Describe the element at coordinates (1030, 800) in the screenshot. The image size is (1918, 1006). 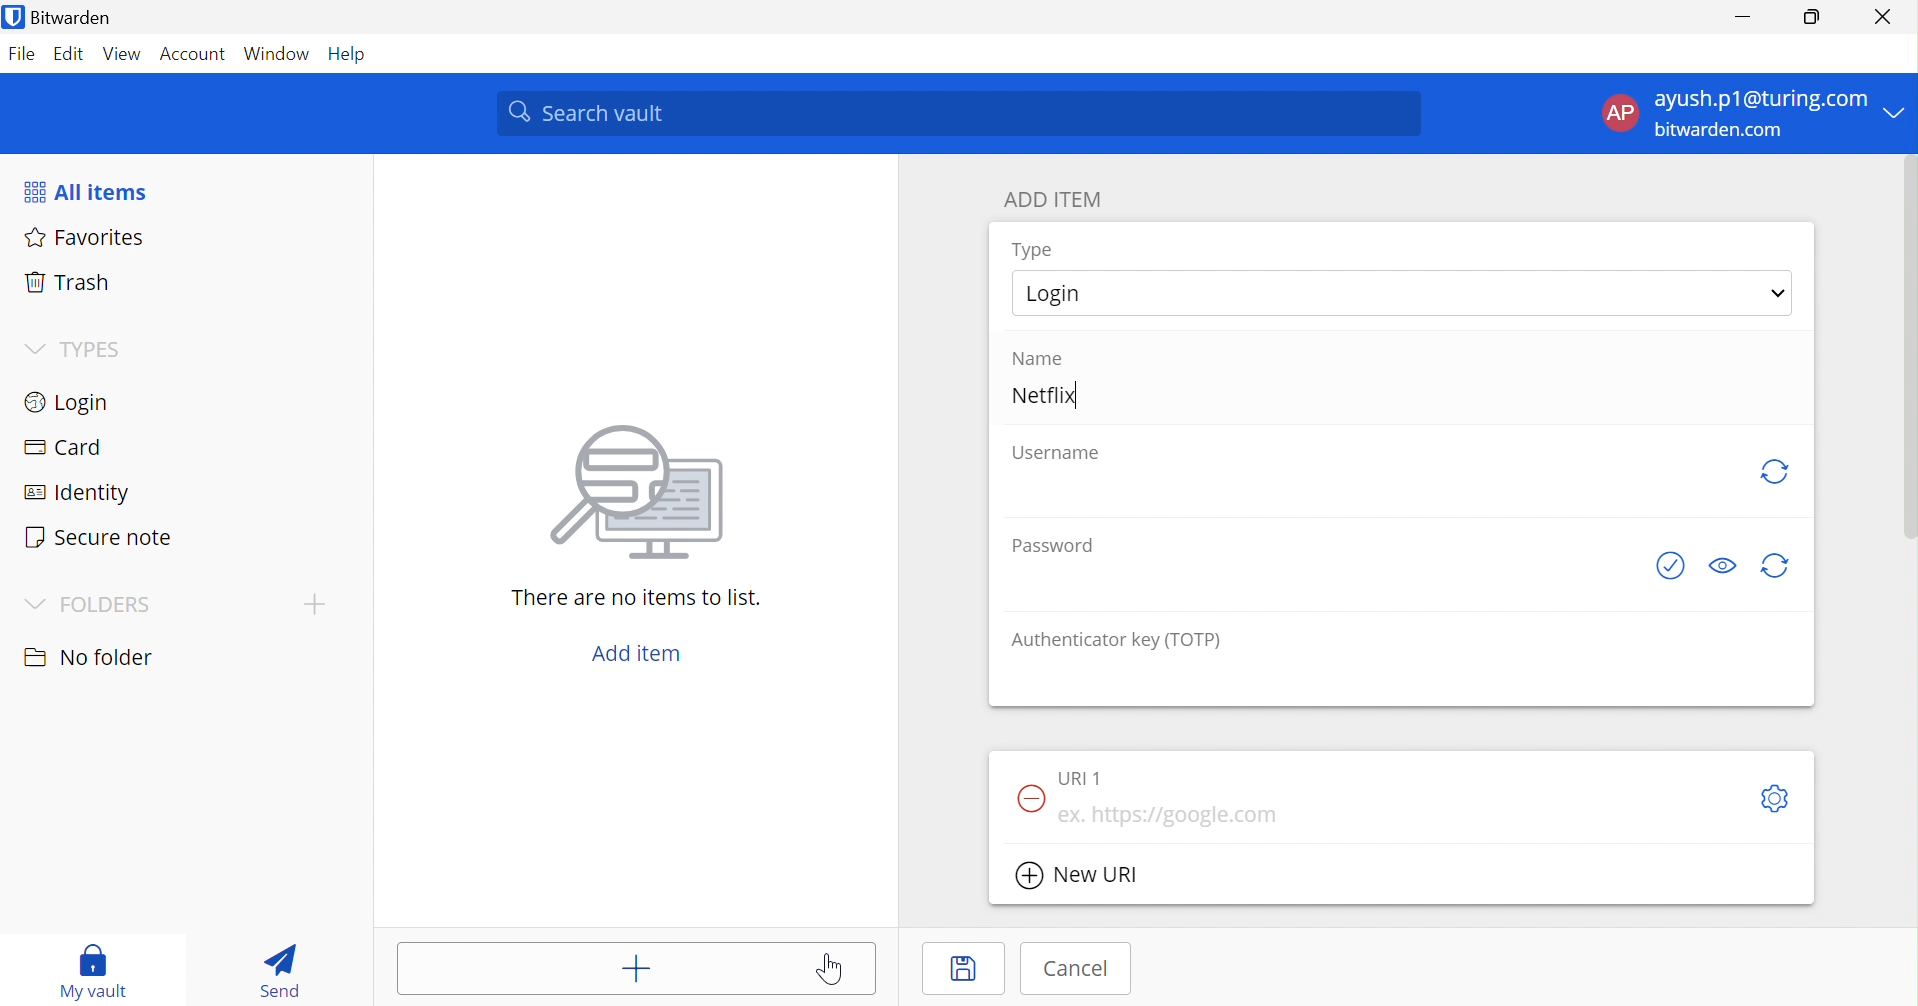
I see `Remove` at that location.